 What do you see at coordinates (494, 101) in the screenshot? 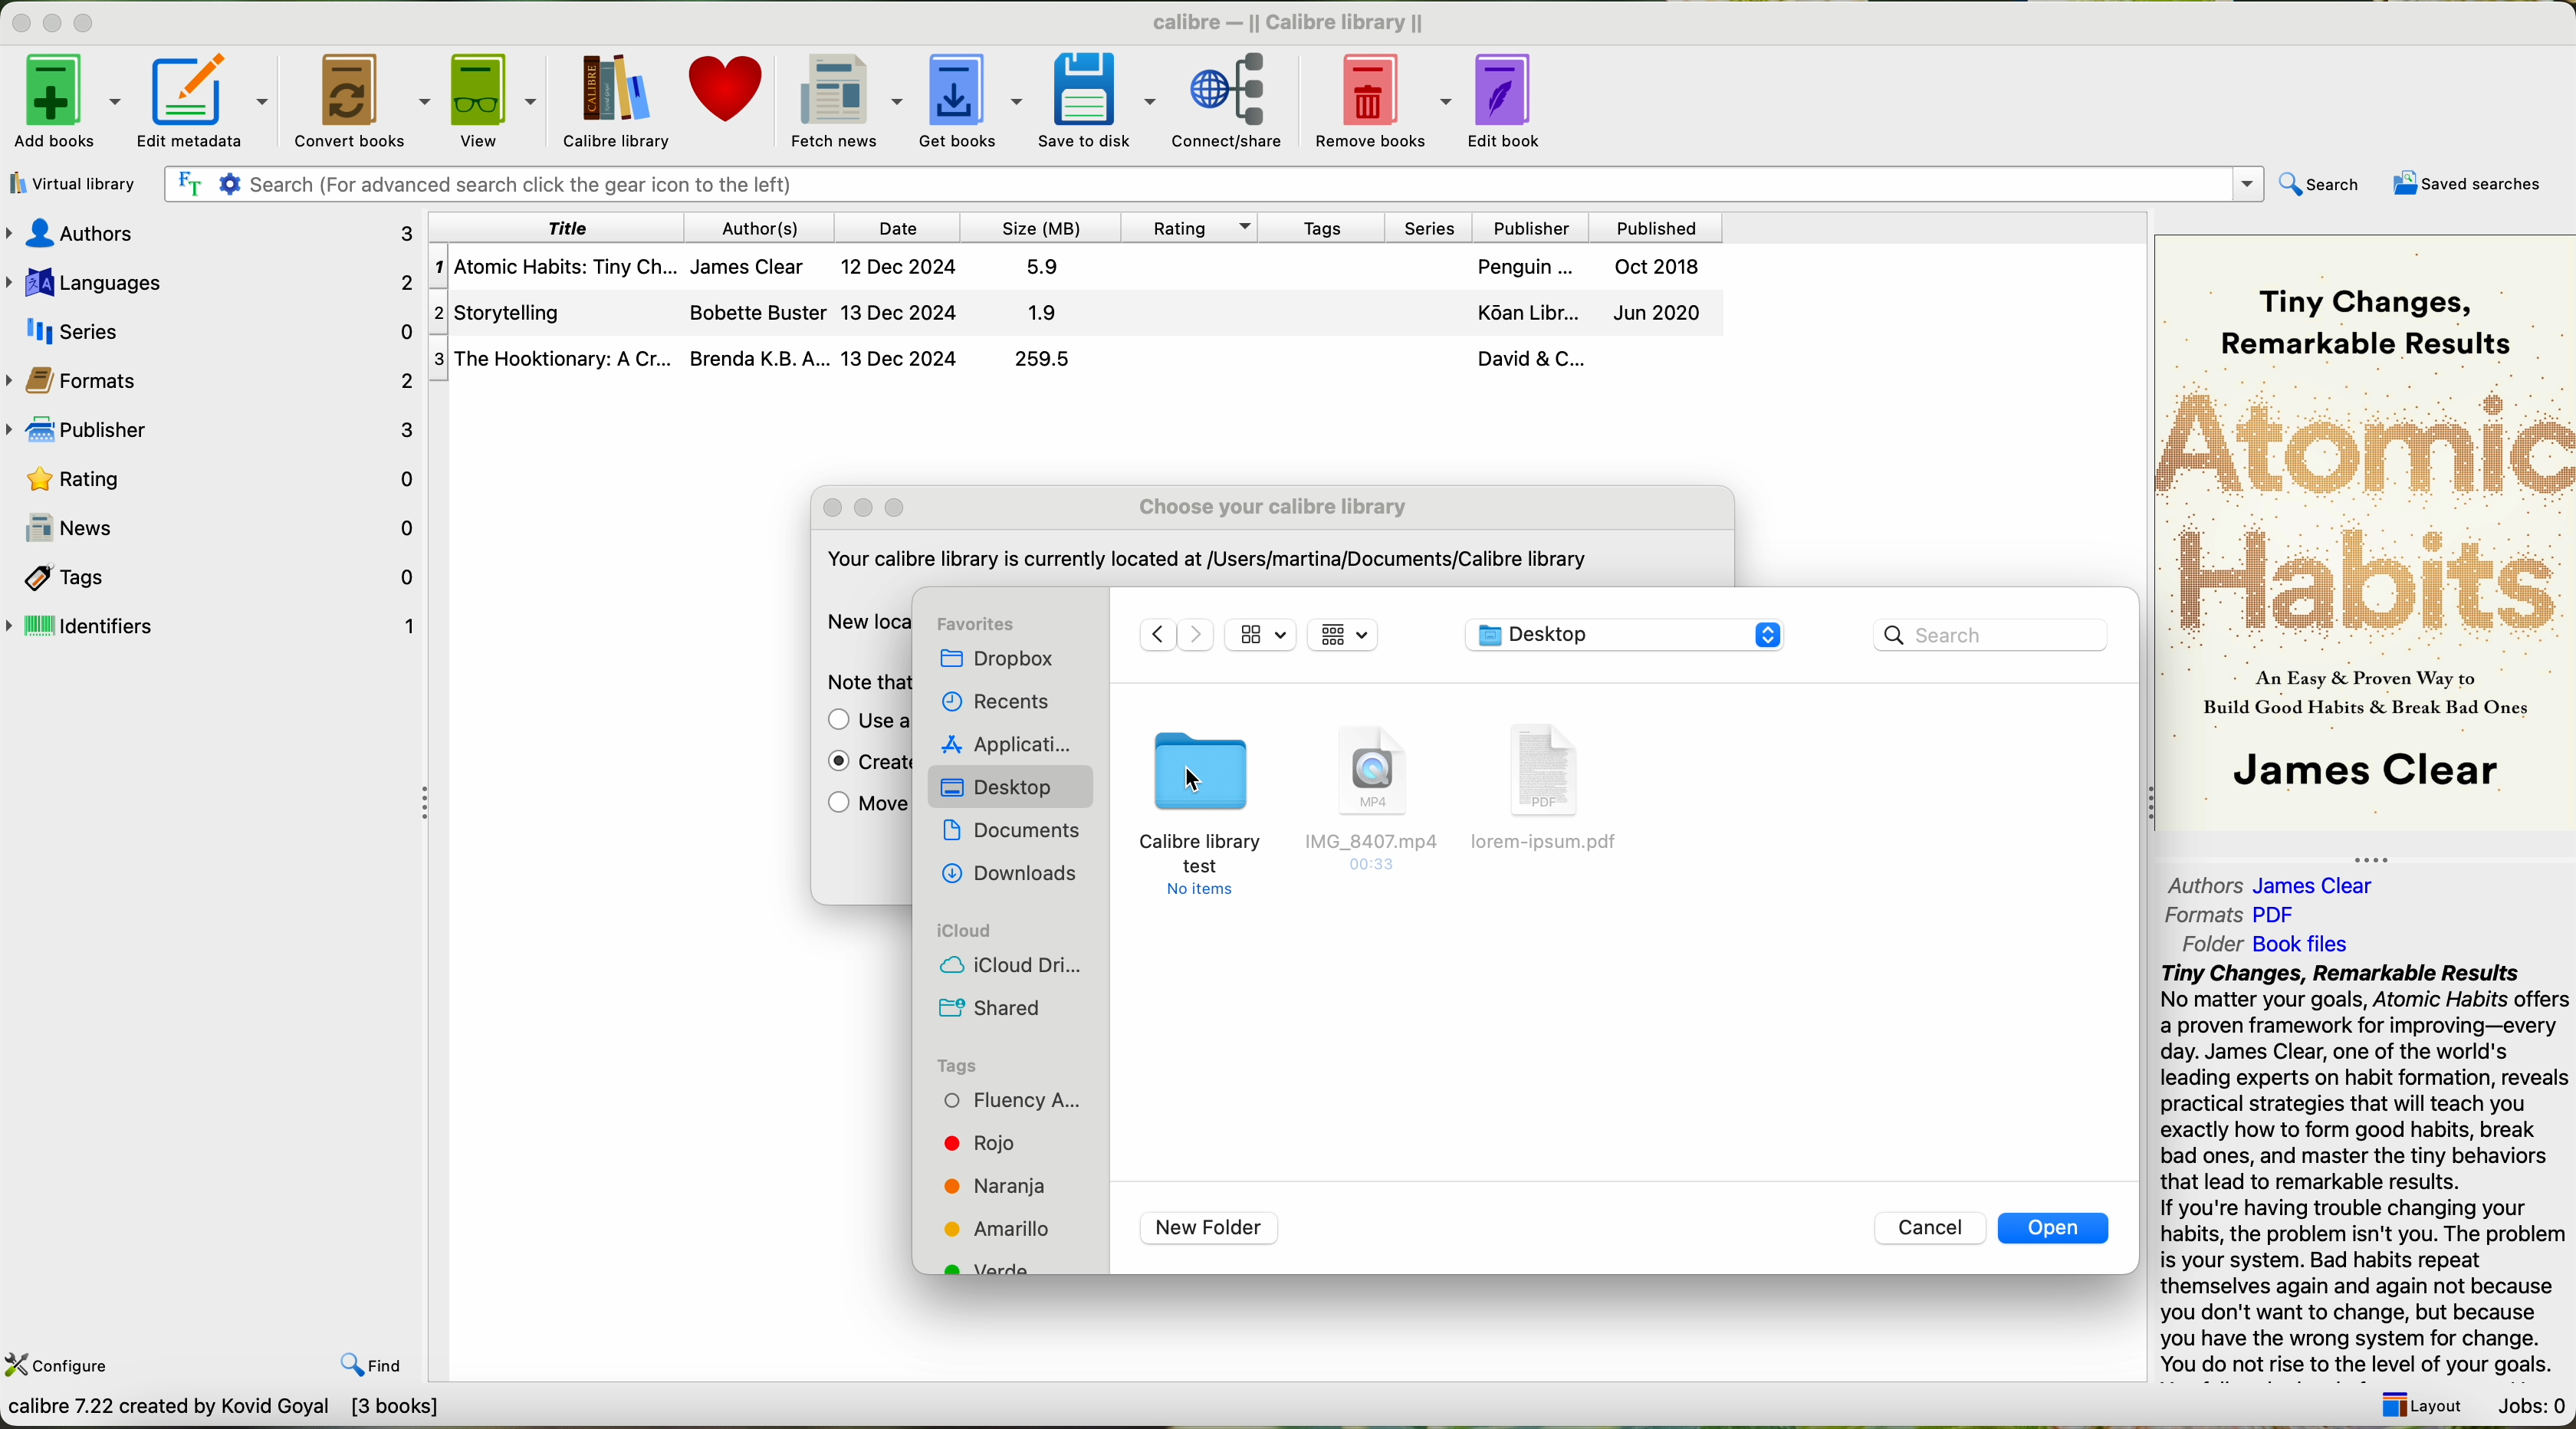
I see `view` at bounding box center [494, 101].